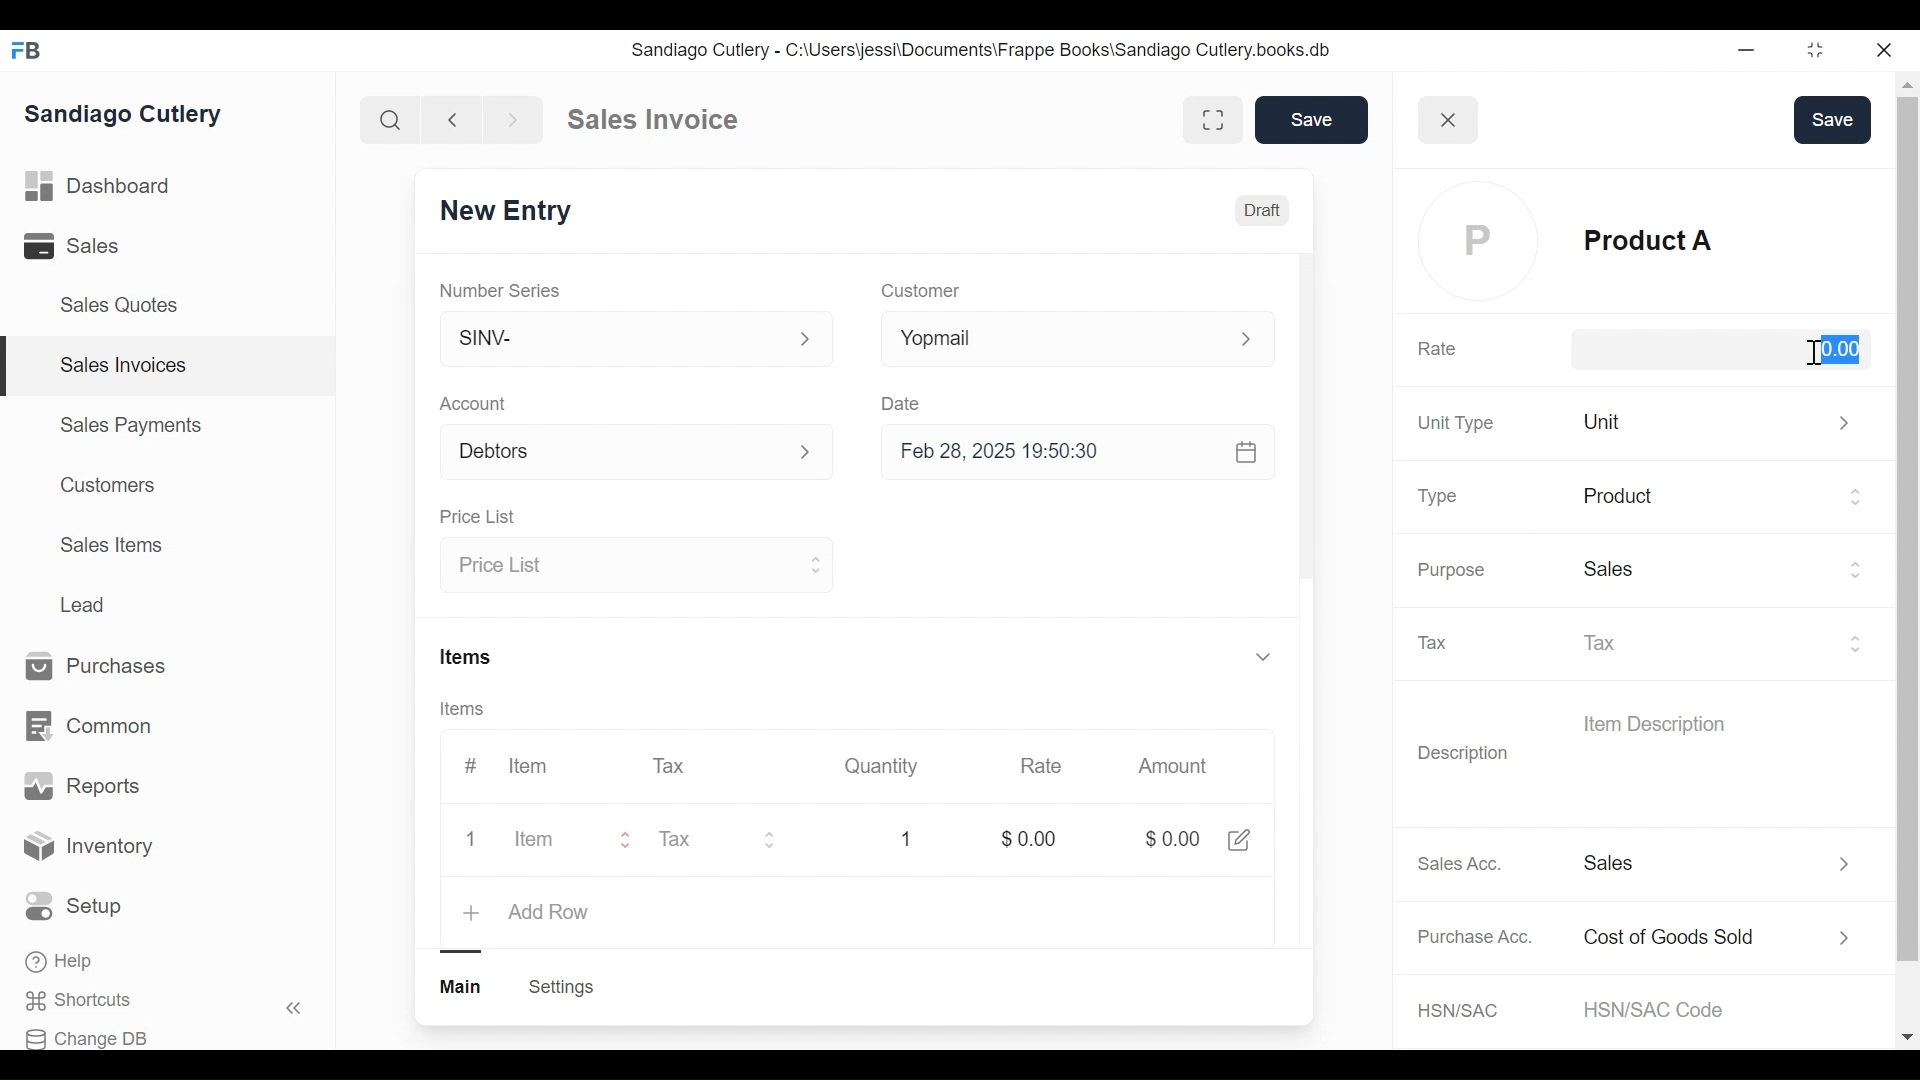 The image size is (1920, 1080). I want to click on Create, so click(560, 988).